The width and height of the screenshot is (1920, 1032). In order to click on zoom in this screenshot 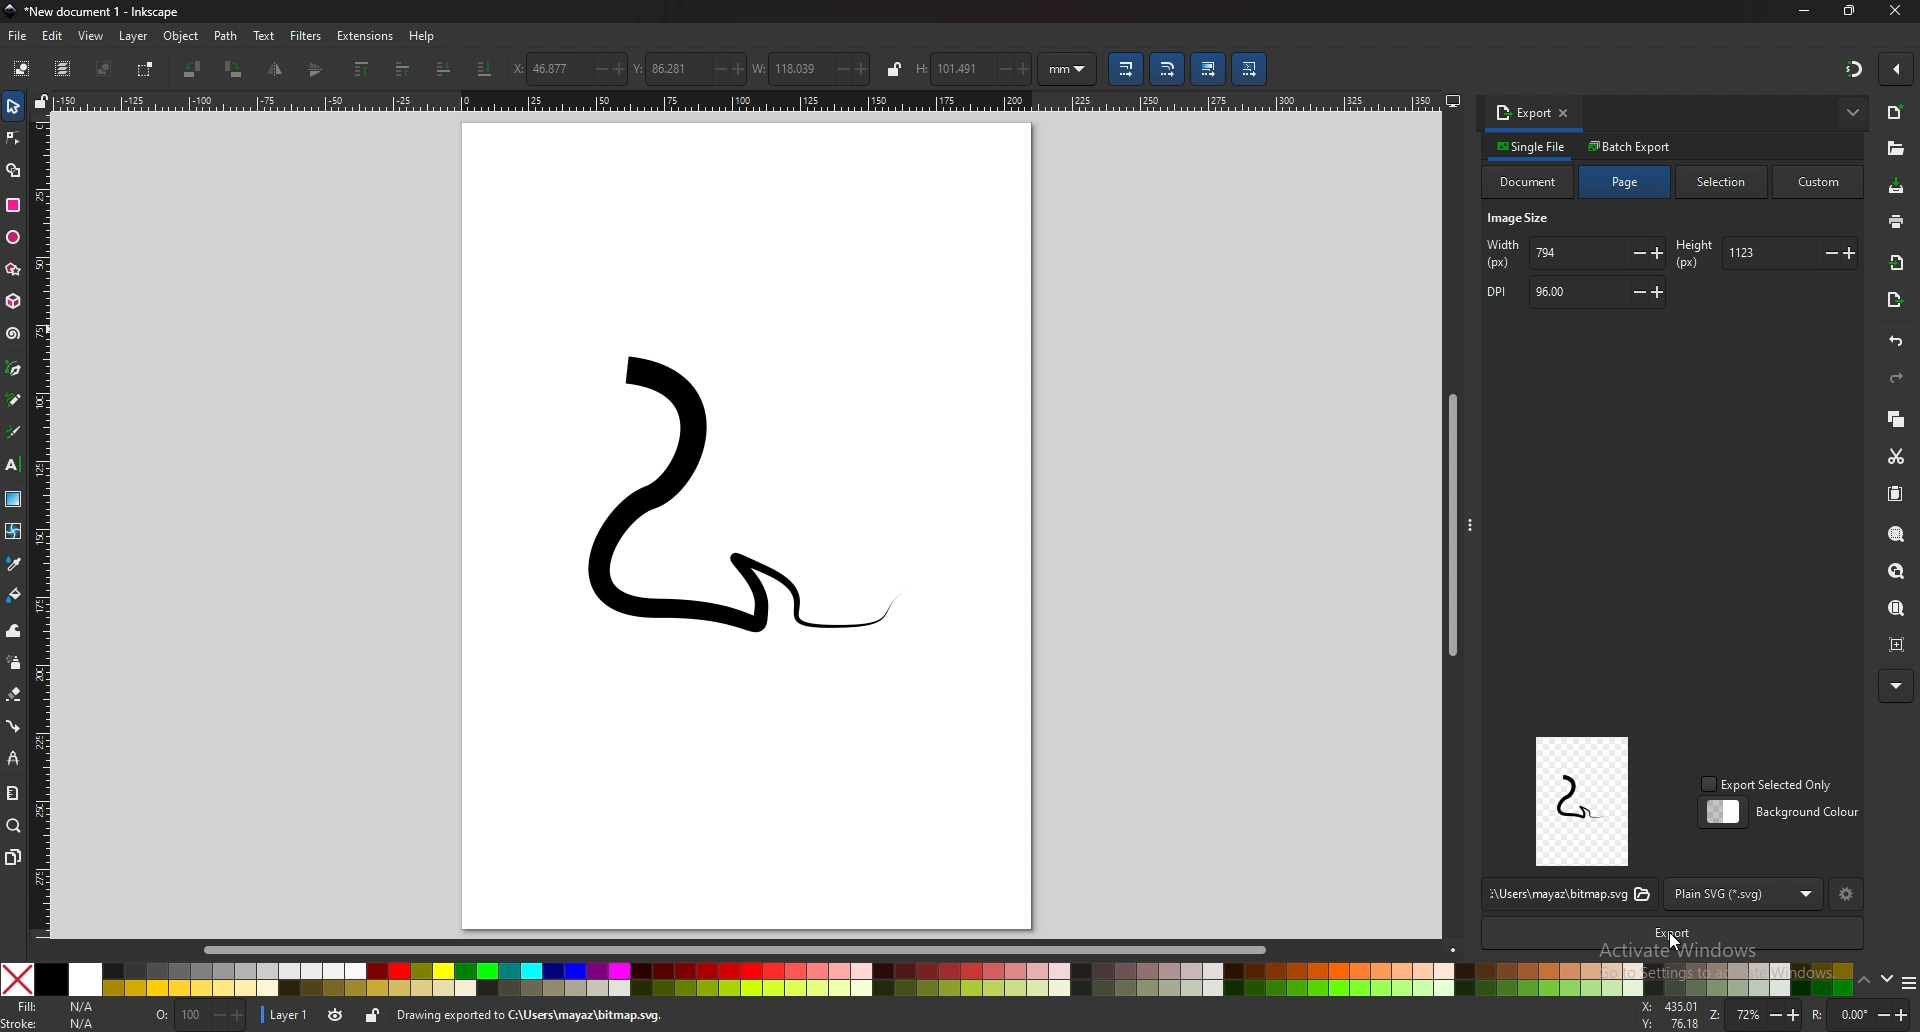, I will do `click(1753, 1015)`.